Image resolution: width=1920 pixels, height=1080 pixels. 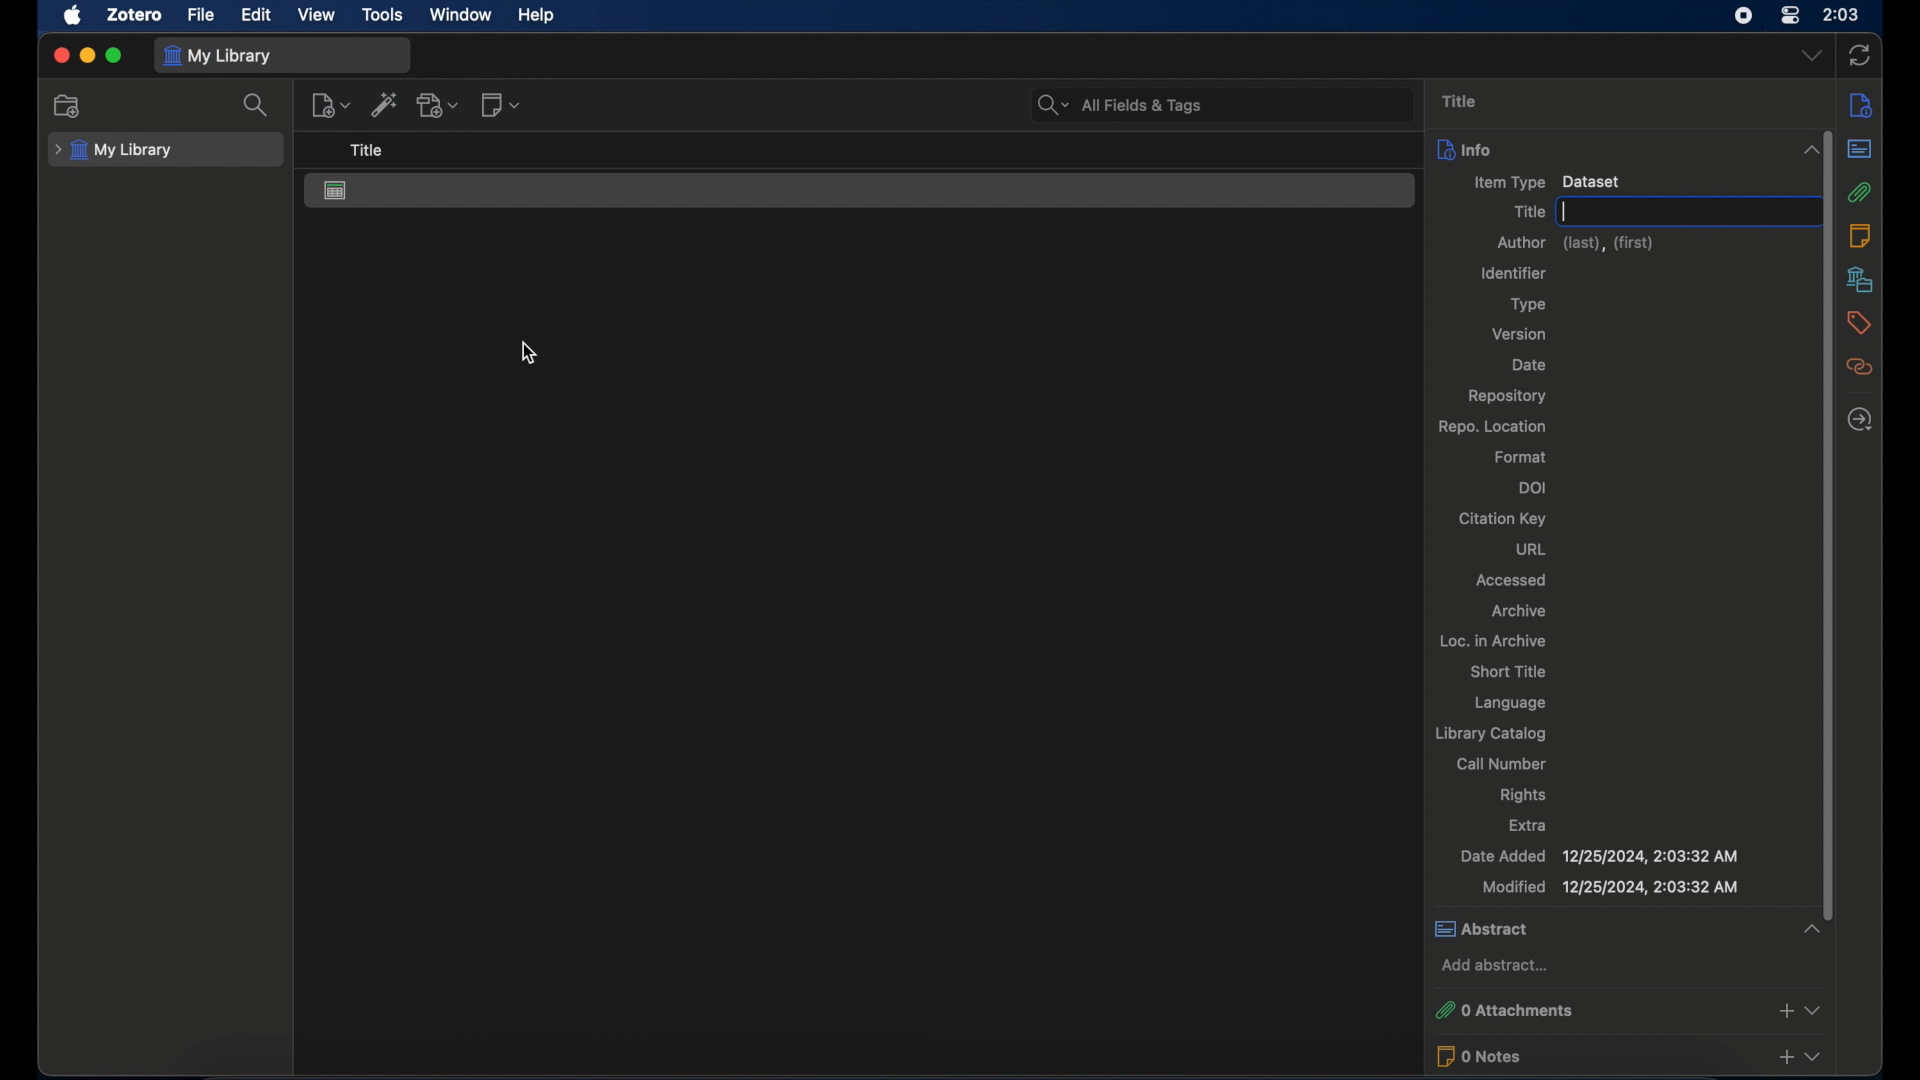 What do you see at coordinates (1529, 304) in the screenshot?
I see `type` at bounding box center [1529, 304].